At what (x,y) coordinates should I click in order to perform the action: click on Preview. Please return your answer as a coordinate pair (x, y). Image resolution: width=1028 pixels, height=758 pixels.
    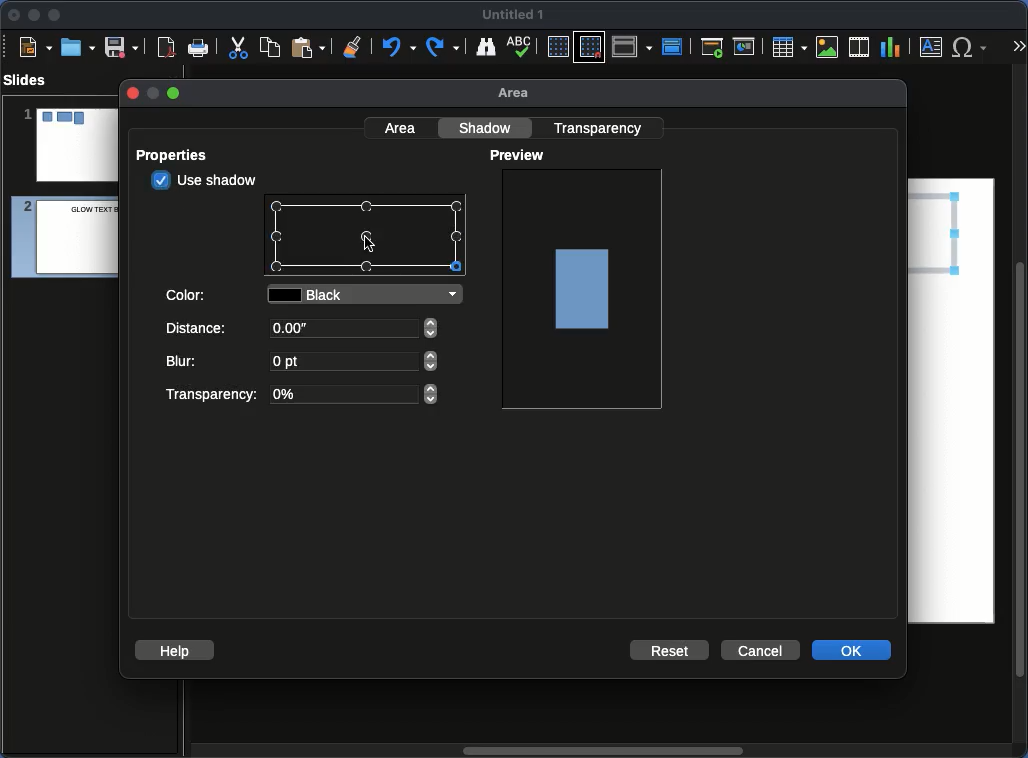
    Looking at the image, I should click on (520, 156).